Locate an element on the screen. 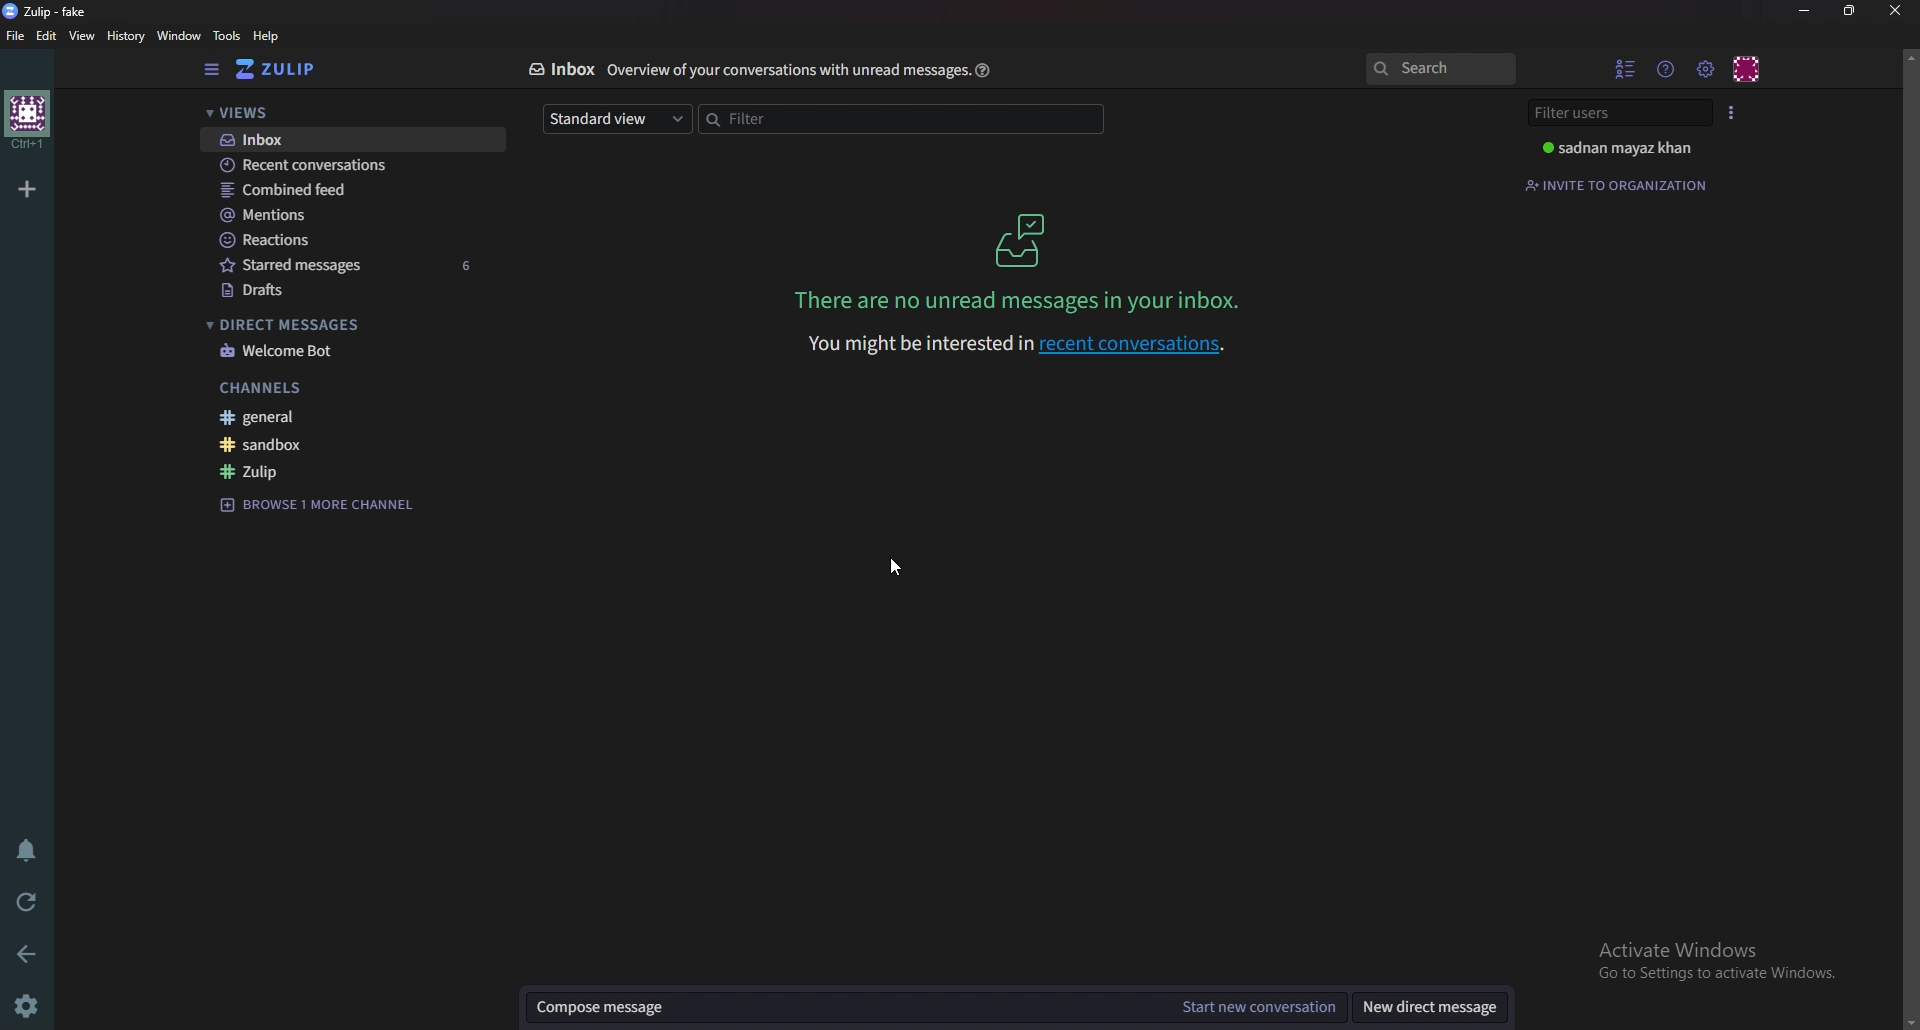 This screenshot has width=1920, height=1030. Sadnan mayaz khan is located at coordinates (1623, 149).